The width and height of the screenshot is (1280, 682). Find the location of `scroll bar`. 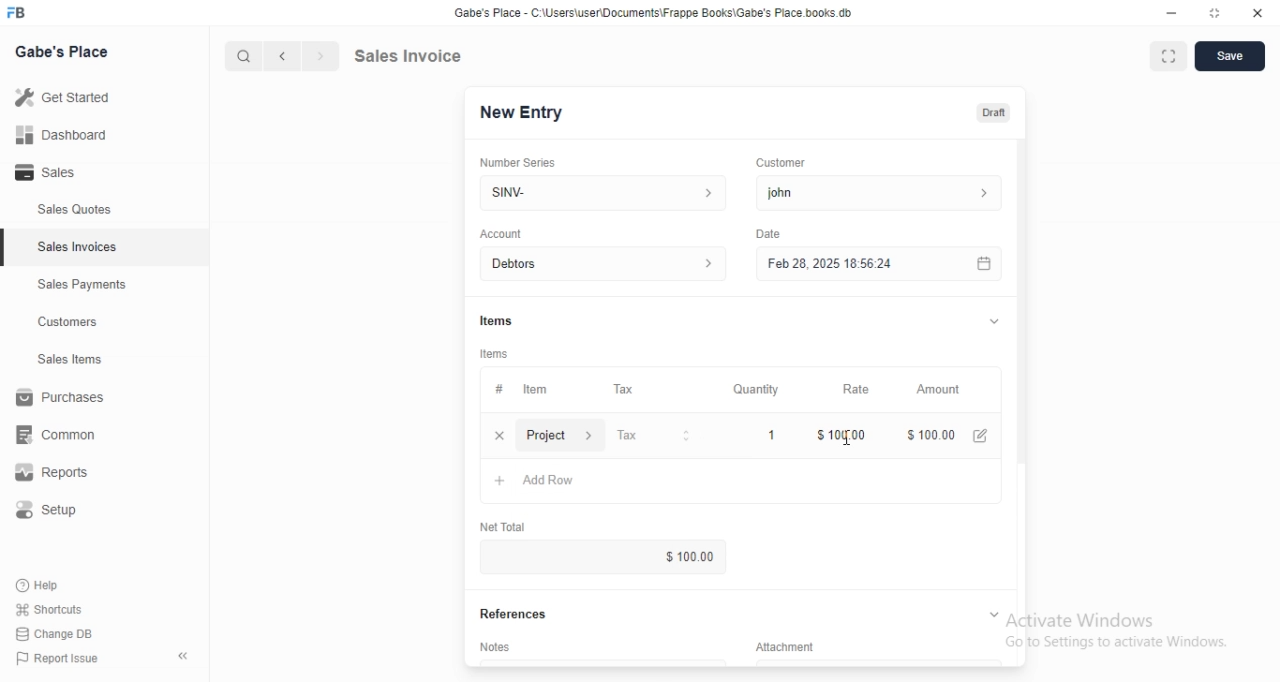

scroll bar is located at coordinates (1021, 321).